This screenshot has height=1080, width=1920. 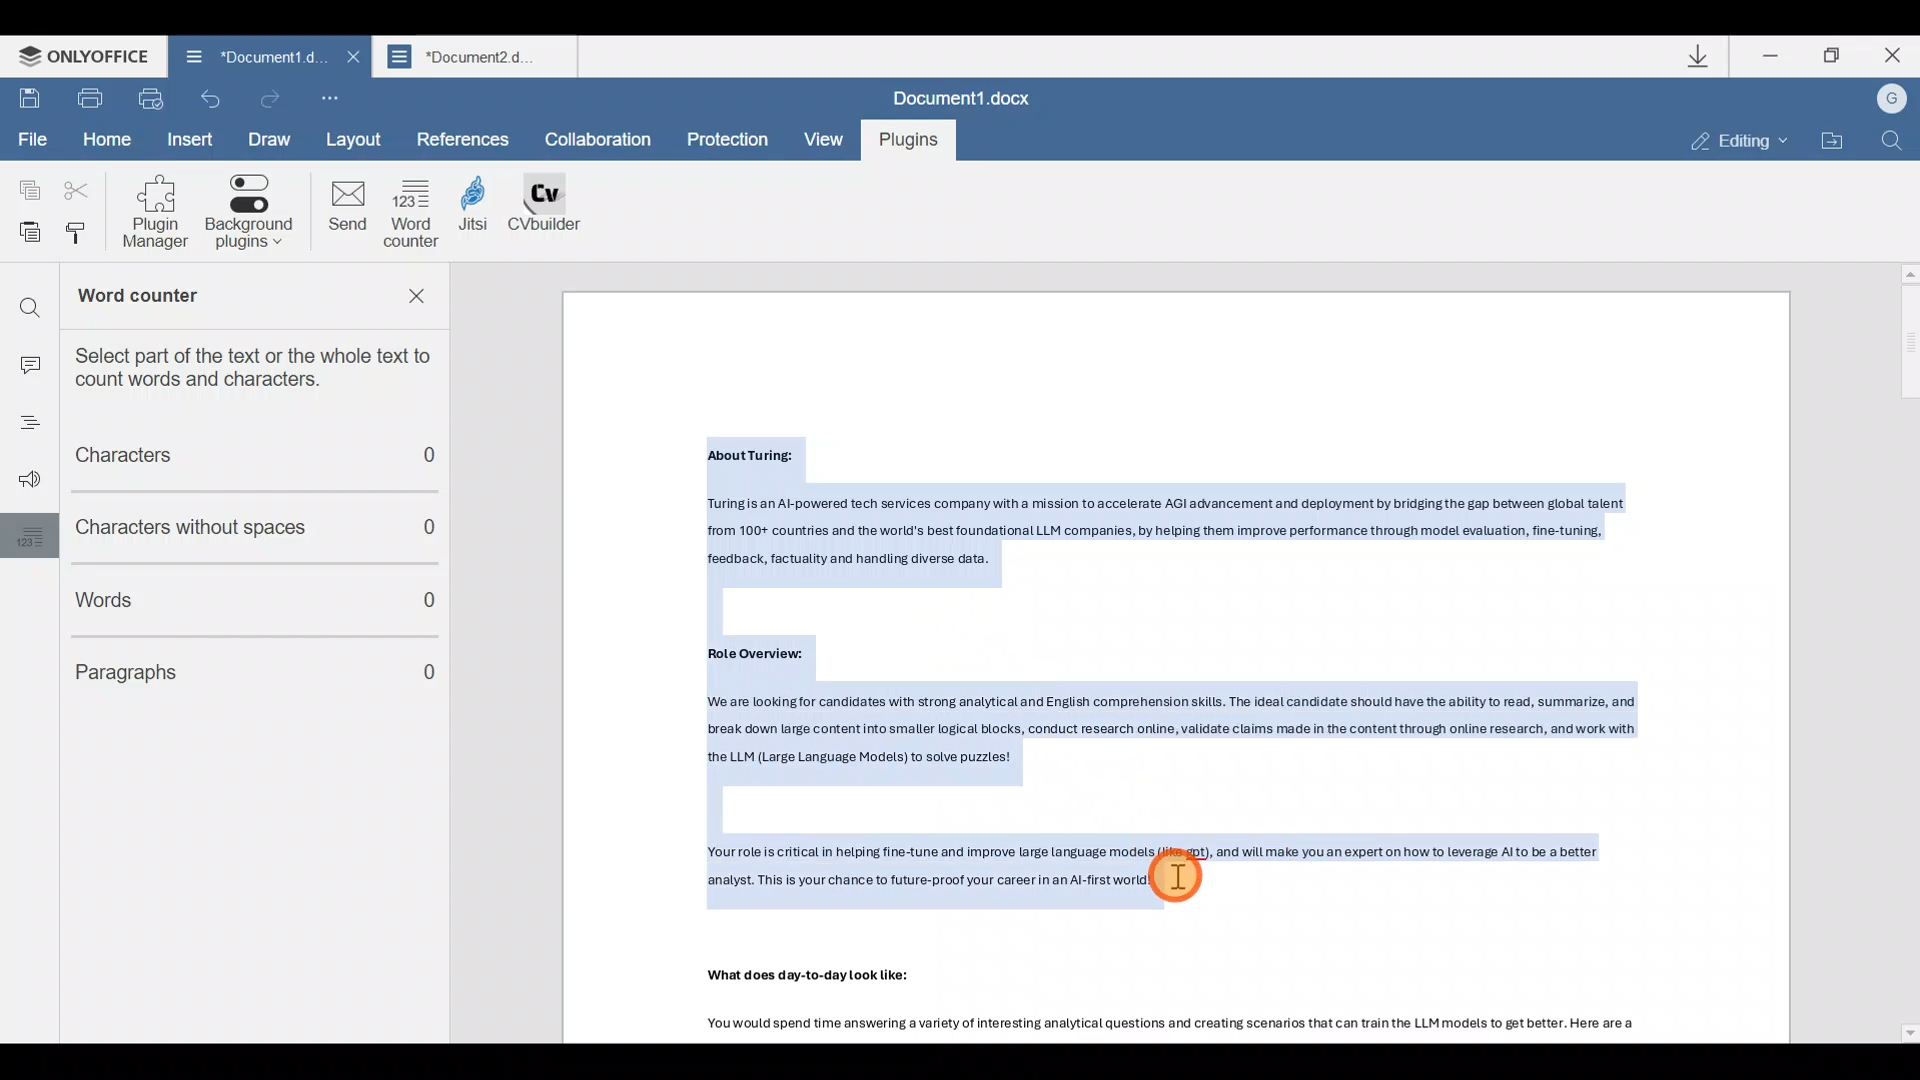 I want to click on CV builder, so click(x=556, y=214).